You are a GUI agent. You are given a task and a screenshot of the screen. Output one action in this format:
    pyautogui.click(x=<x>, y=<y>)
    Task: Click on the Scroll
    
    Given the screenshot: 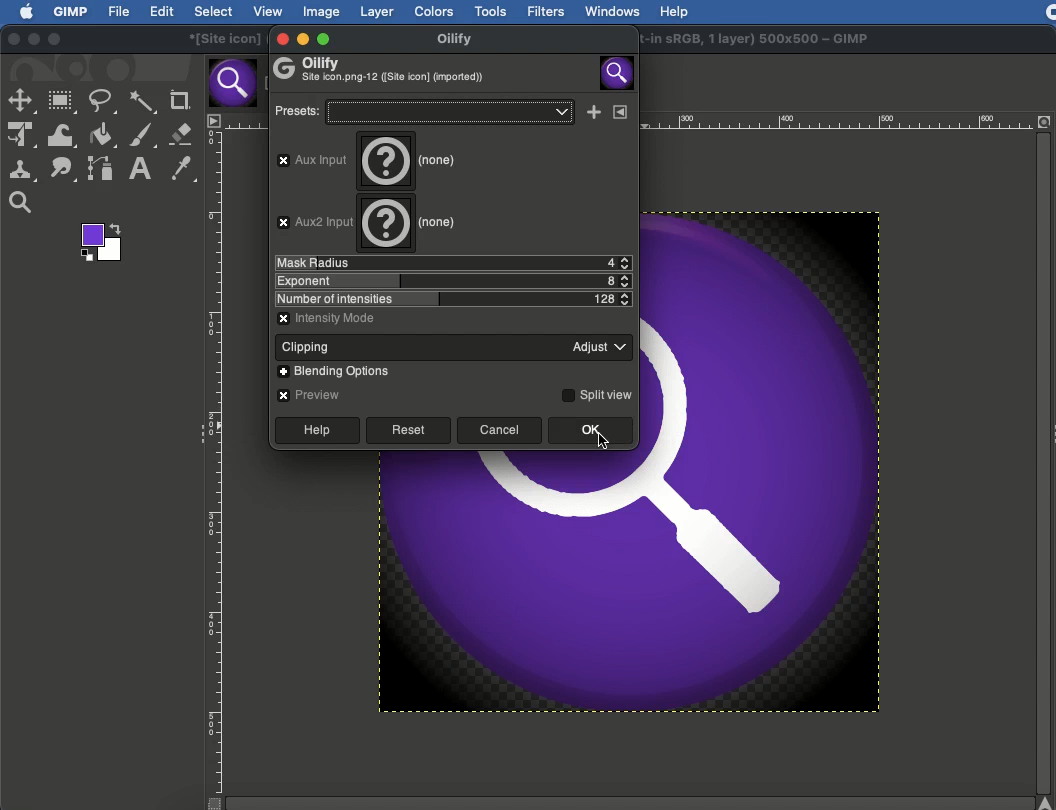 What is the action you would take?
    pyautogui.click(x=617, y=802)
    